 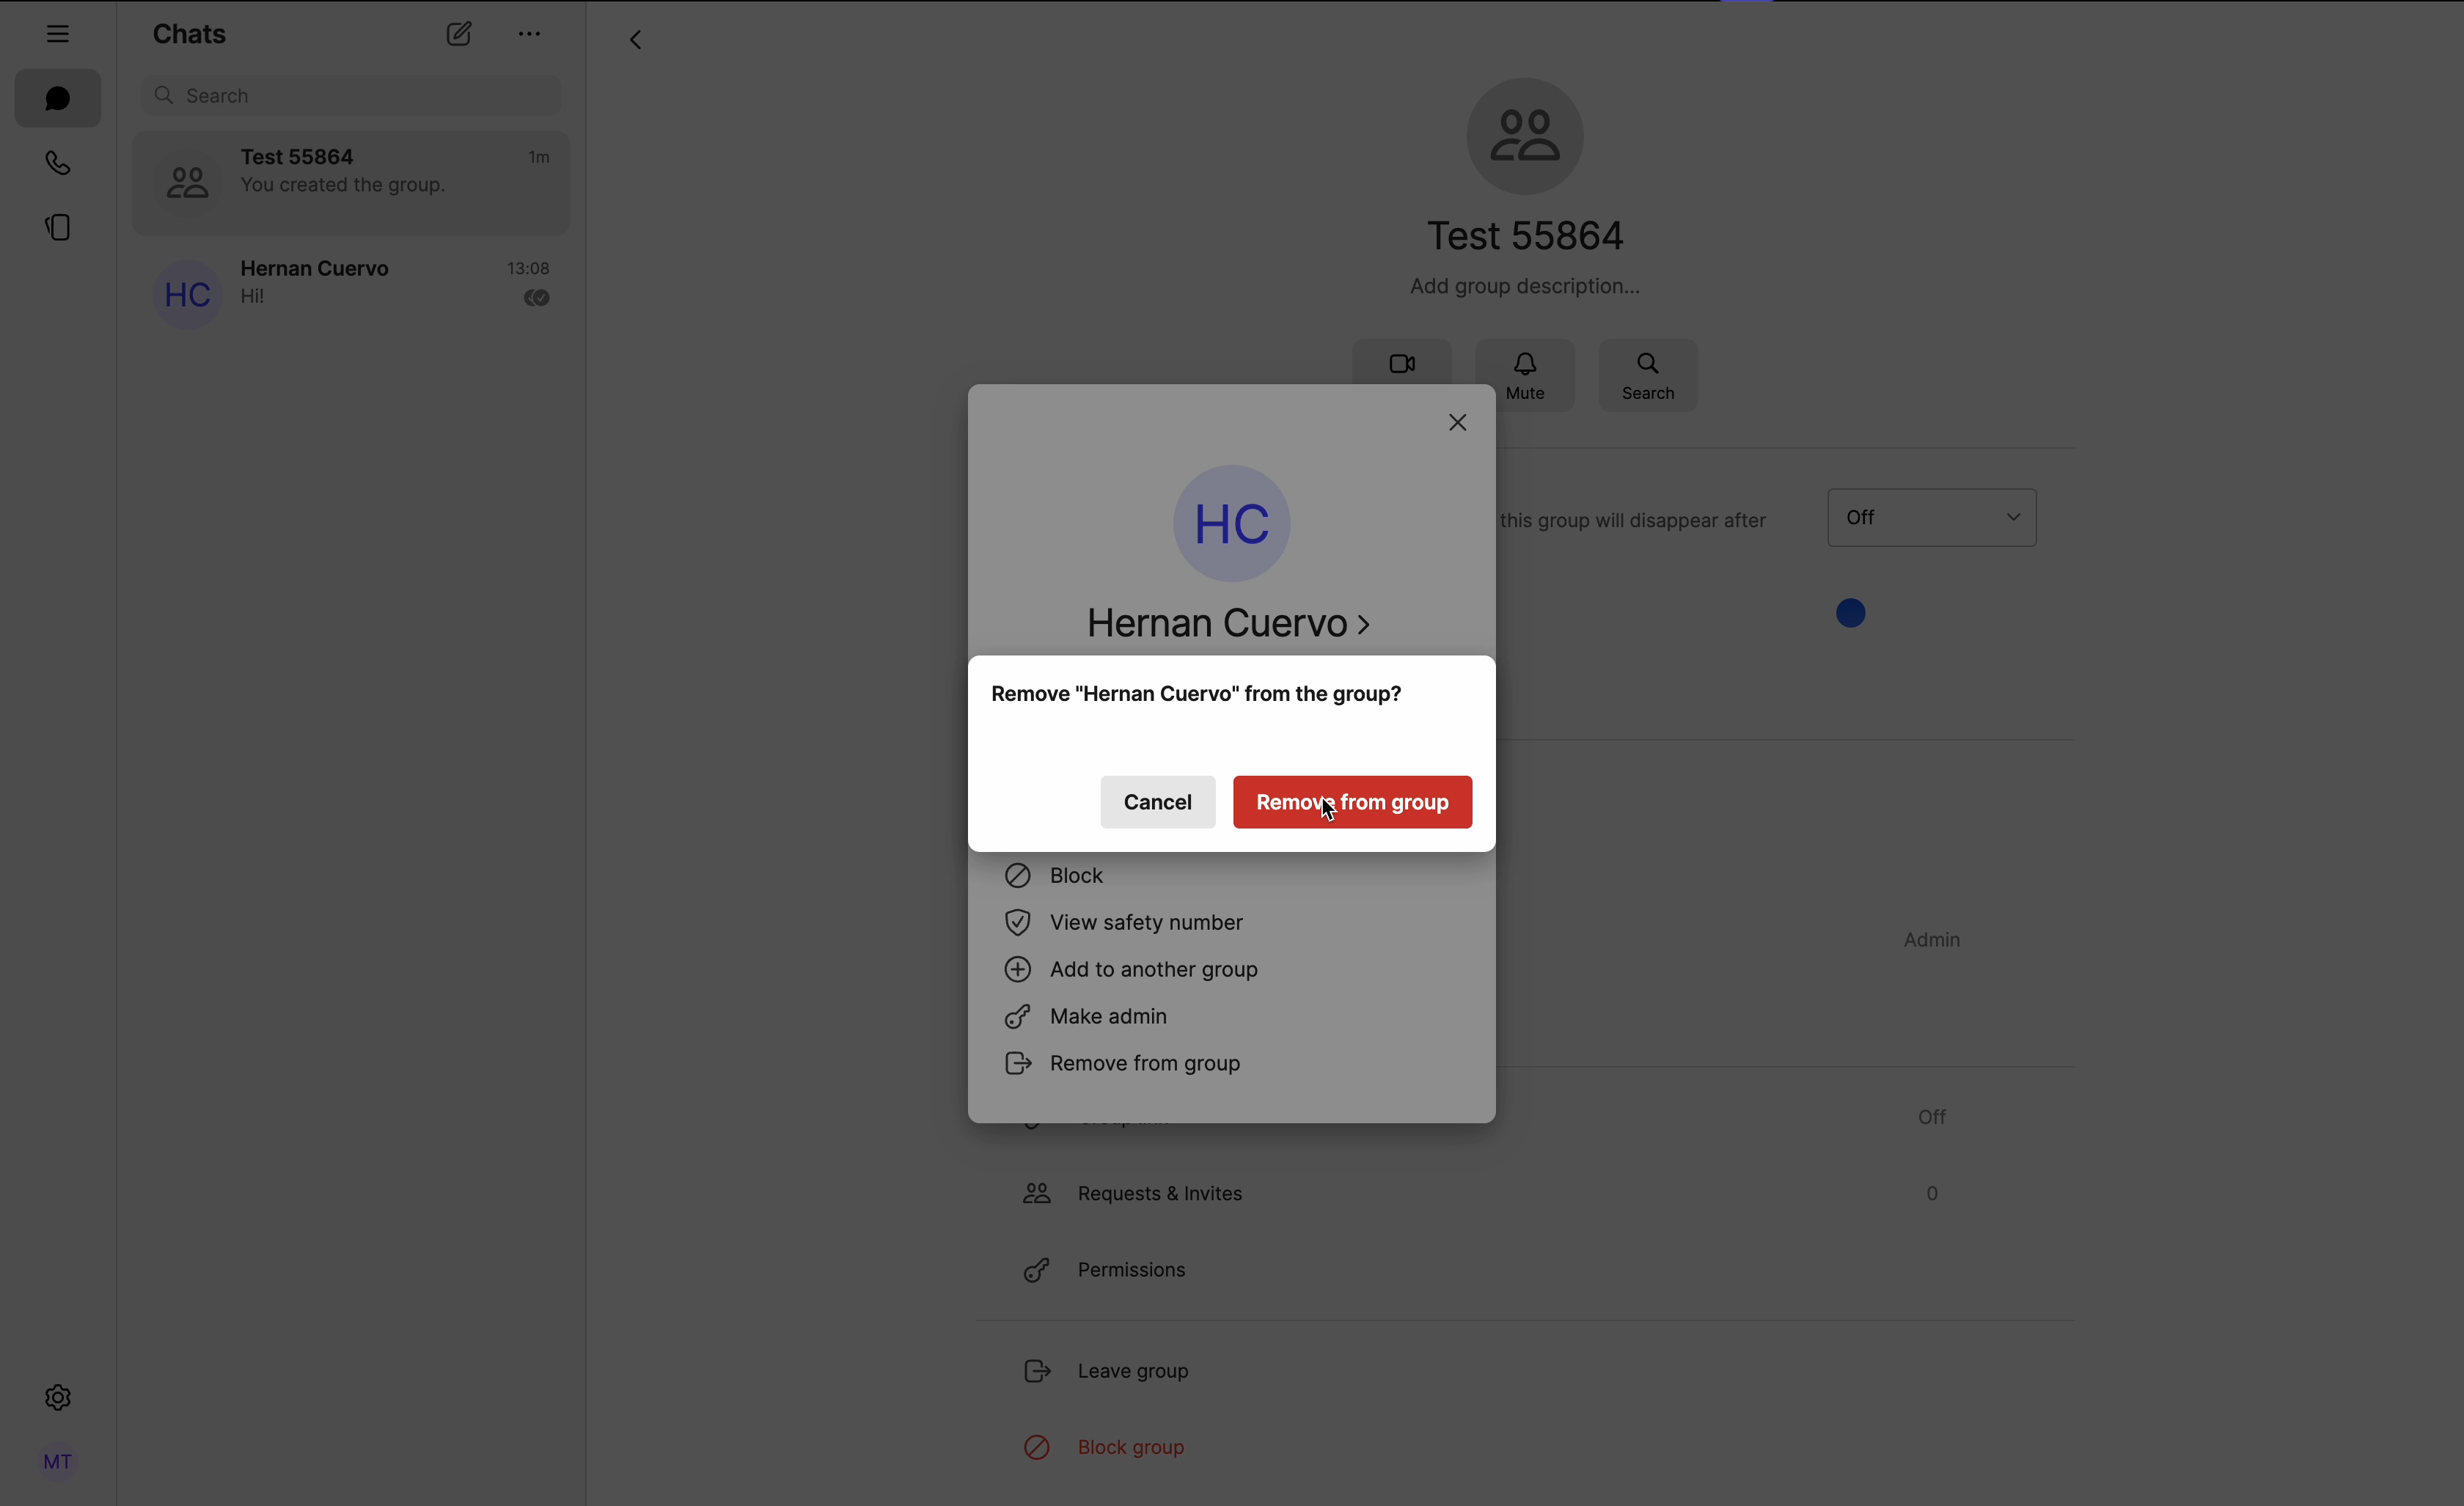 What do you see at coordinates (1158, 805) in the screenshot?
I see `cancel button` at bounding box center [1158, 805].